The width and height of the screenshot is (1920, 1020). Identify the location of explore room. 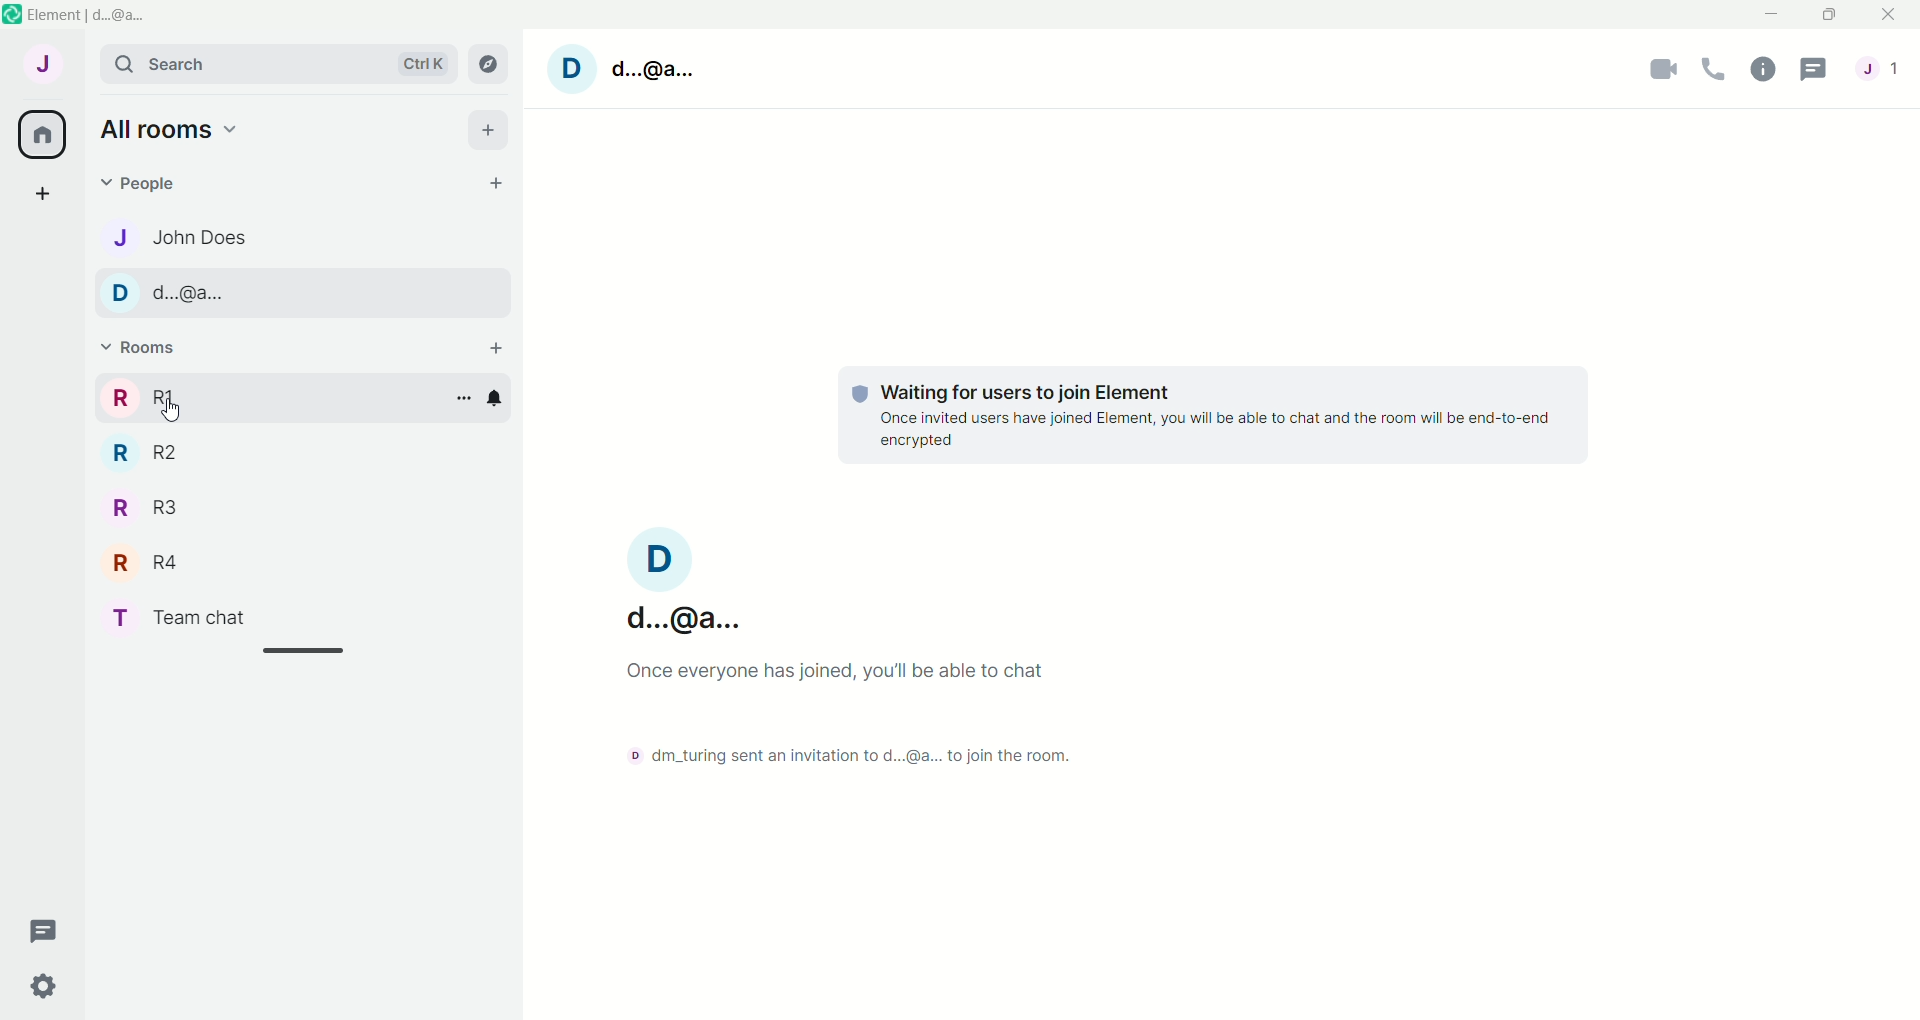
(490, 65).